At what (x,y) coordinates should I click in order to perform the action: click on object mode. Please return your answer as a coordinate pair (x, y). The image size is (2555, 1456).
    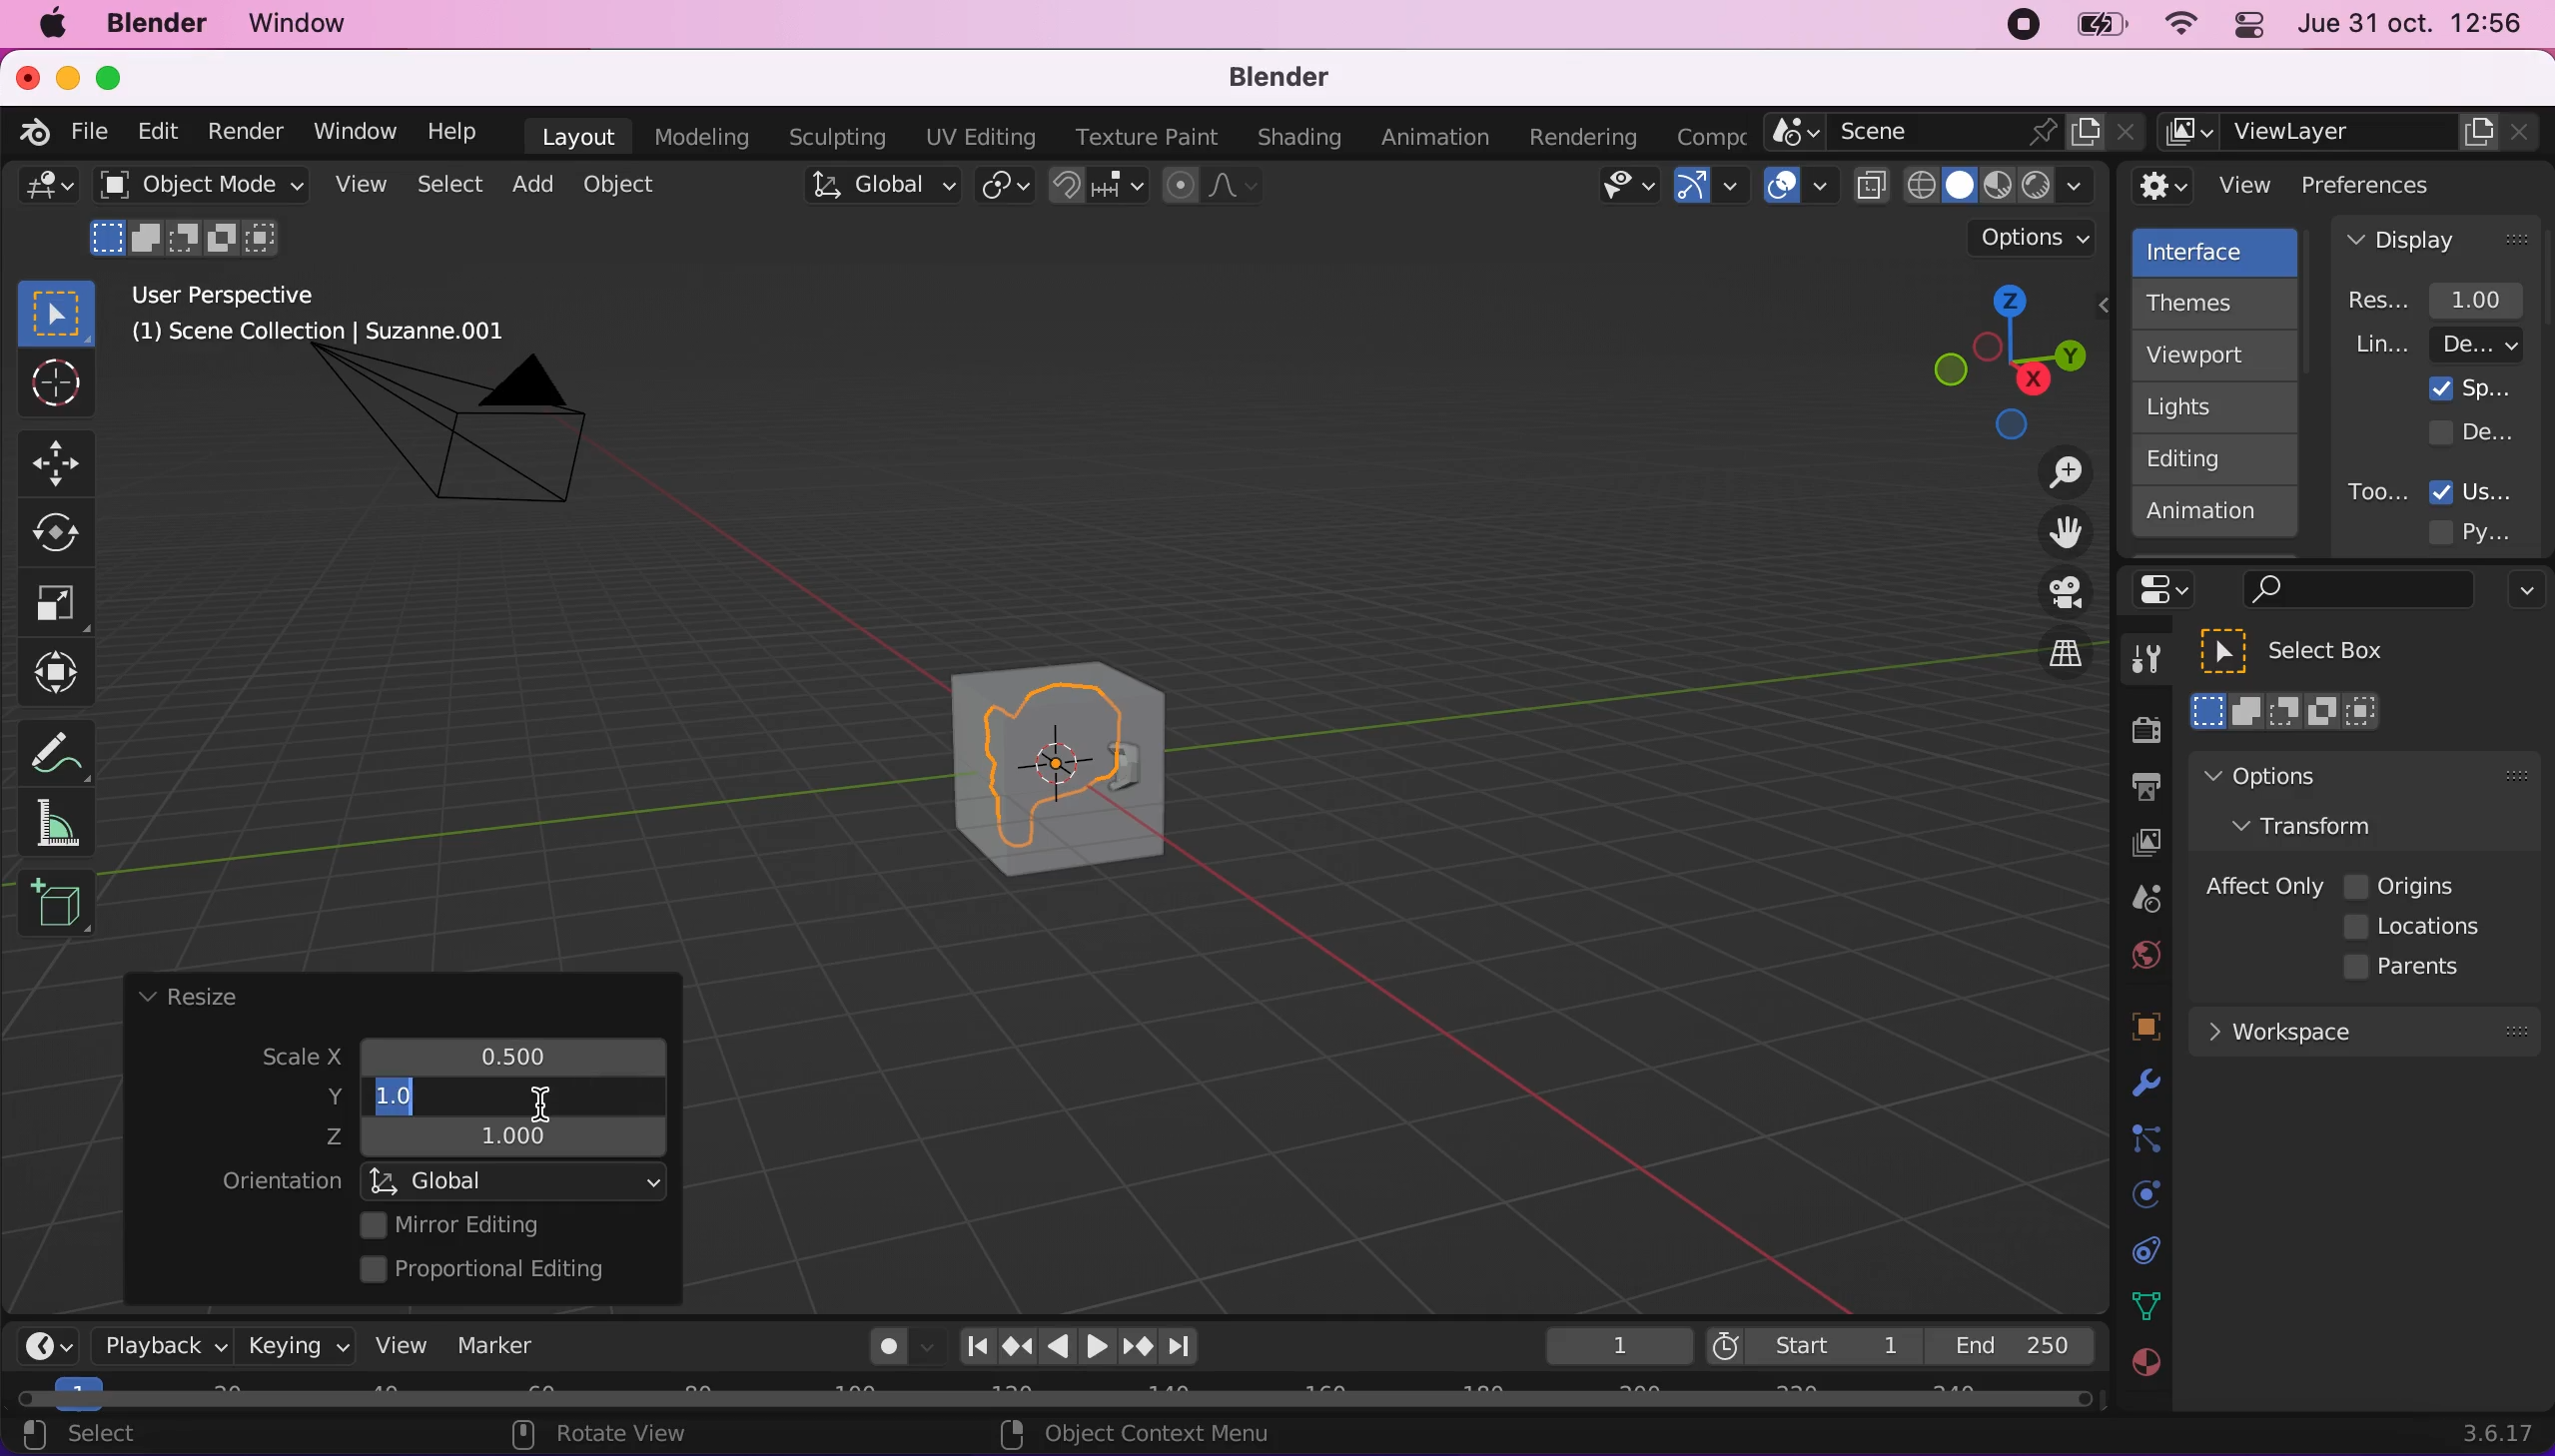
    Looking at the image, I should click on (195, 184).